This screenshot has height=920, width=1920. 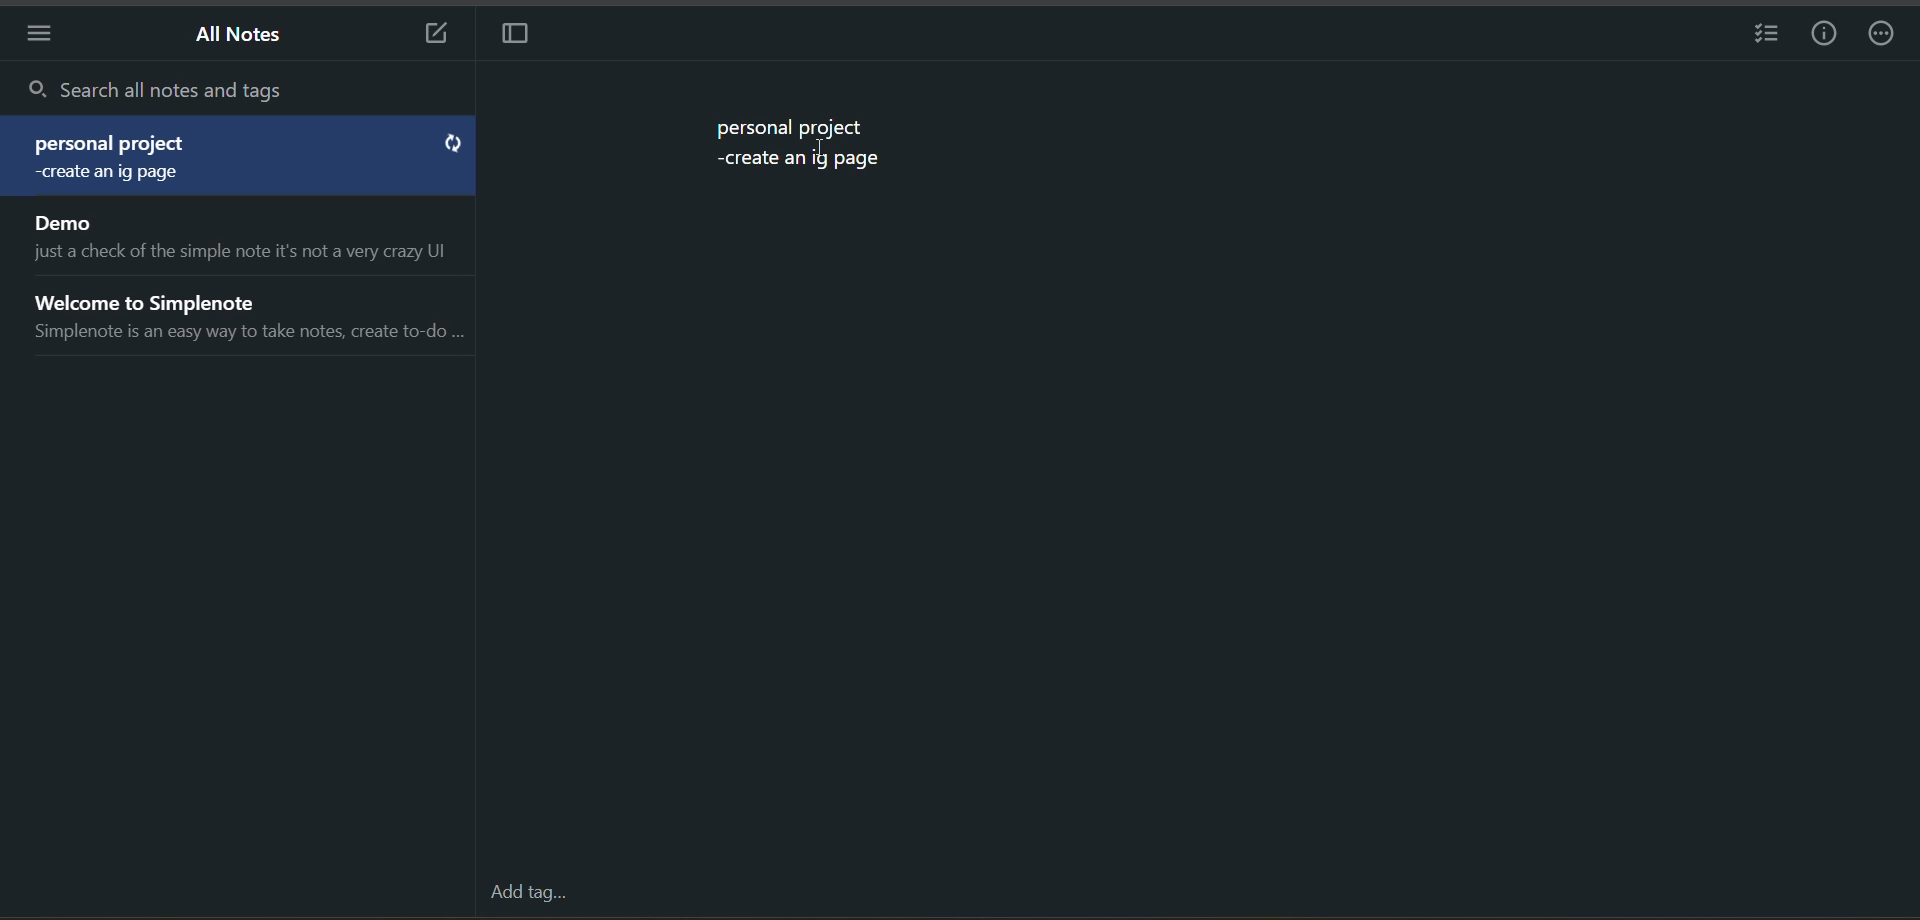 I want to click on all  notes, so click(x=240, y=283).